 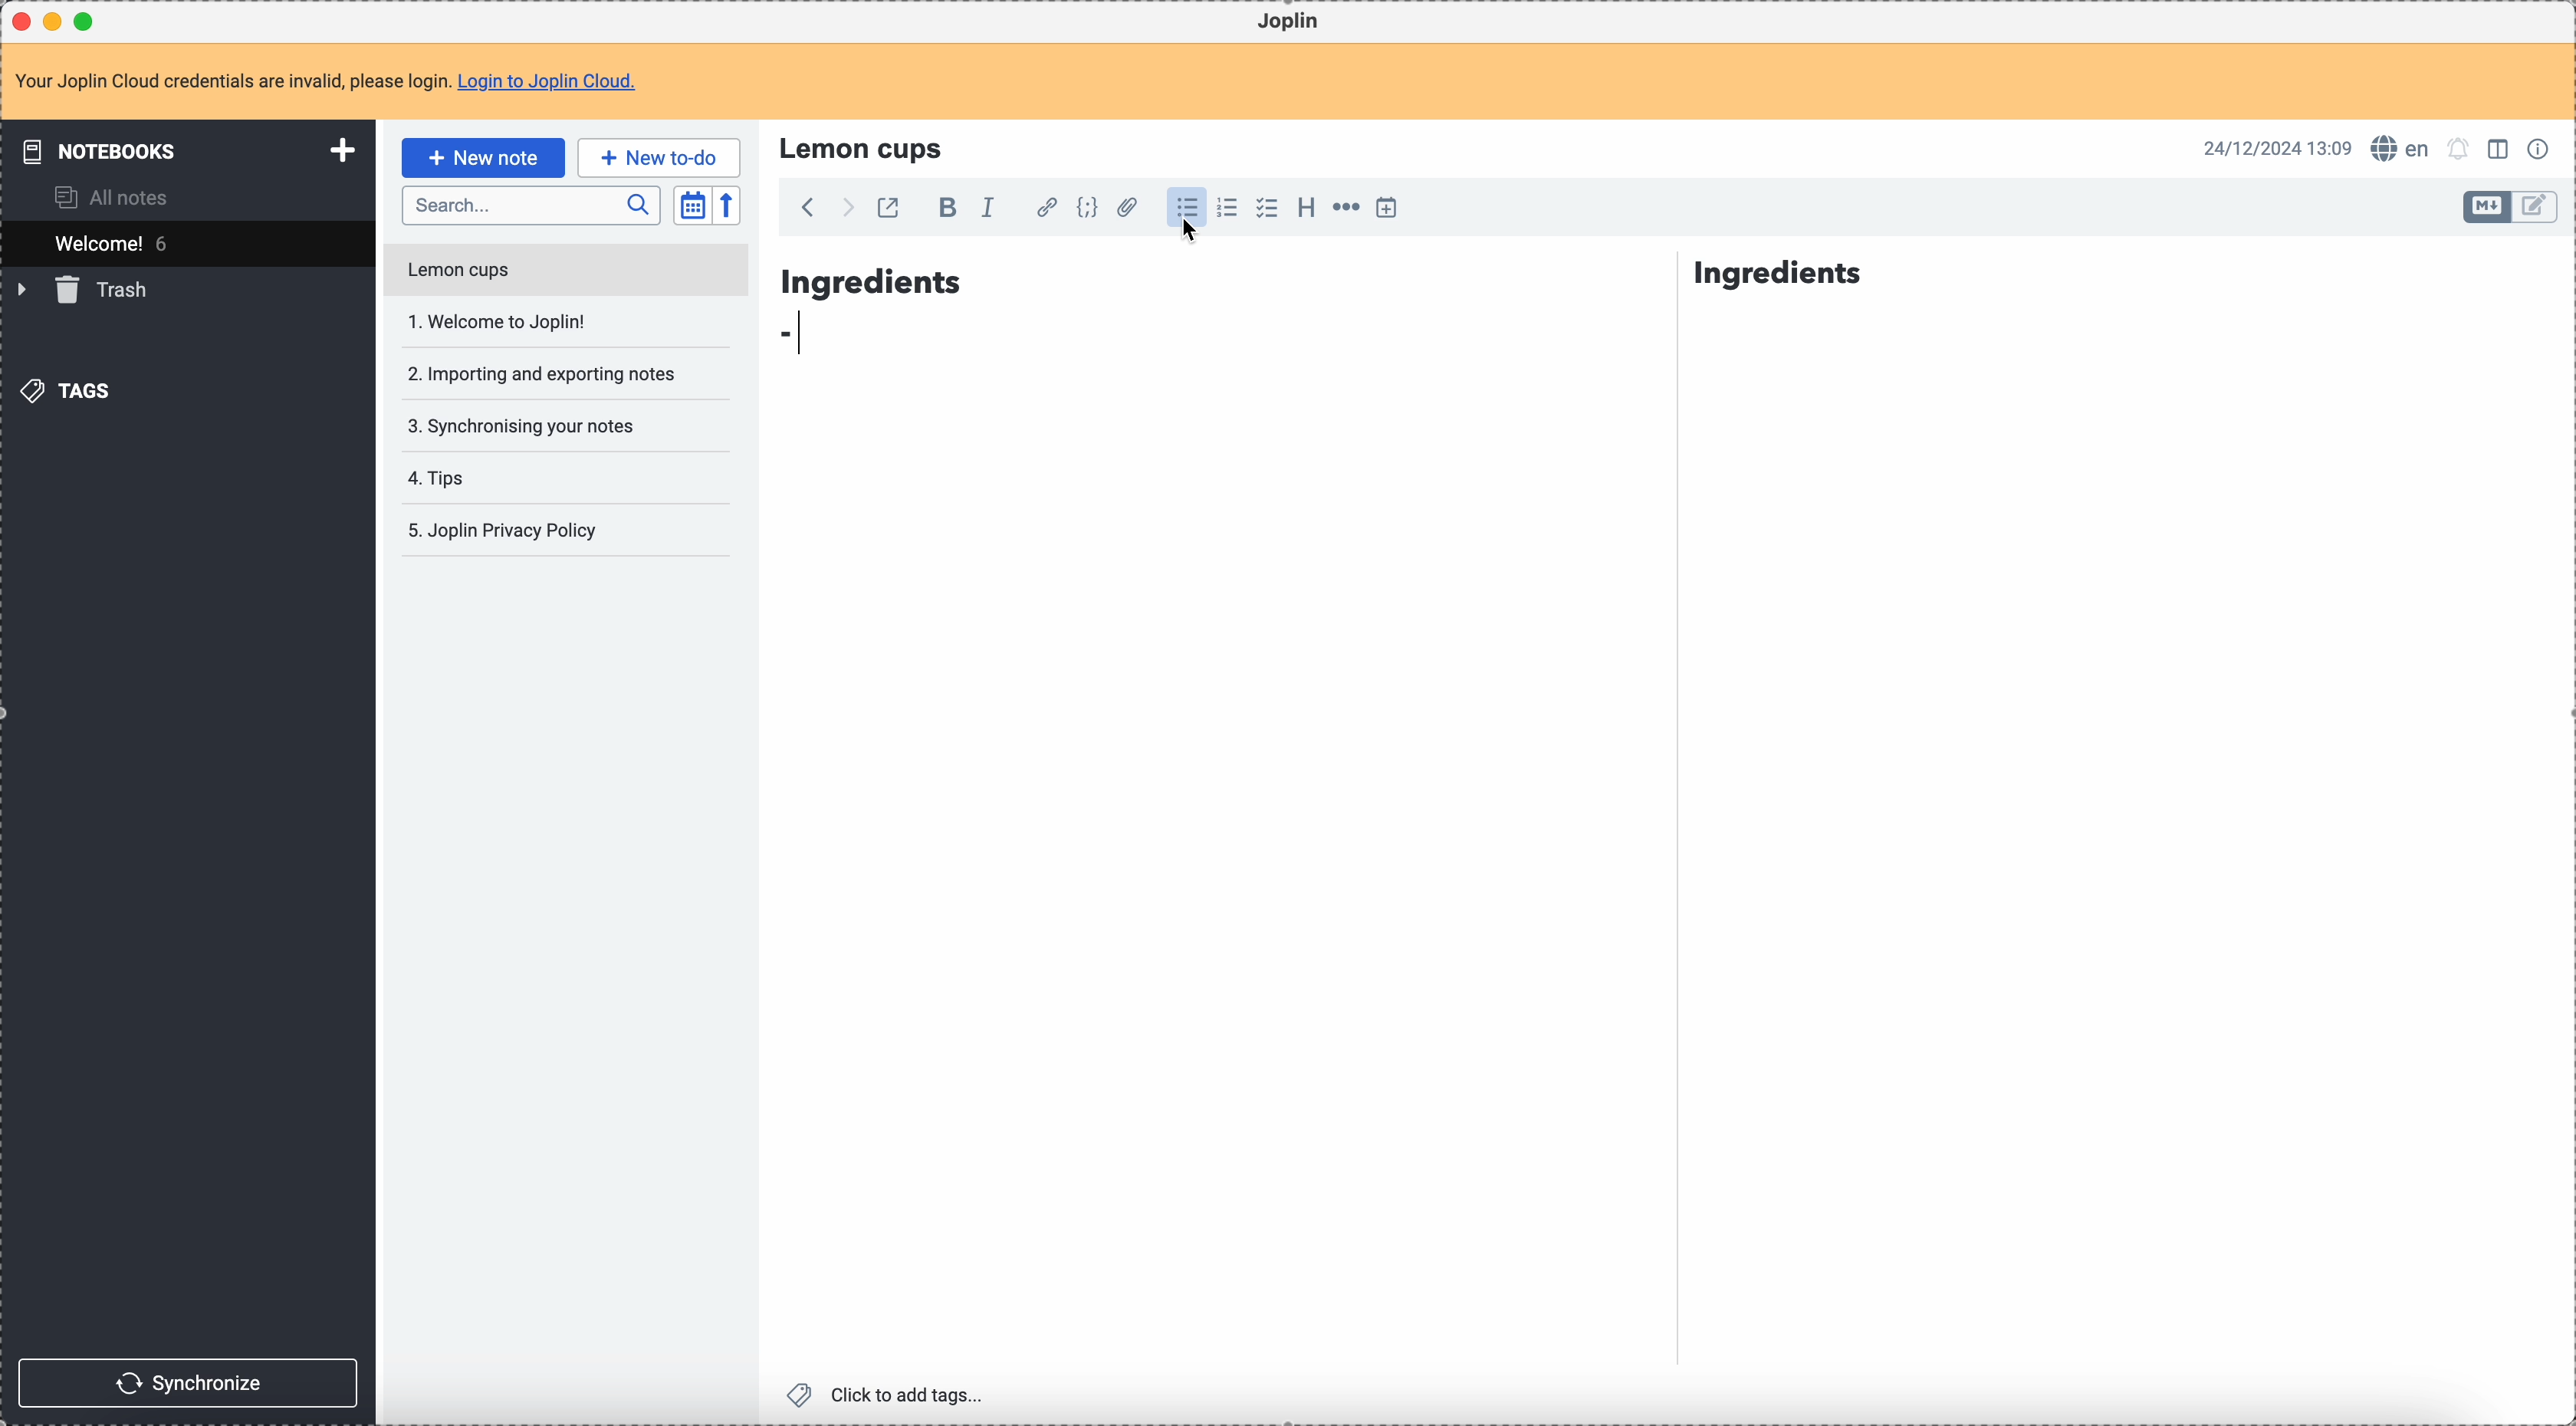 I want to click on attach file, so click(x=1124, y=209).